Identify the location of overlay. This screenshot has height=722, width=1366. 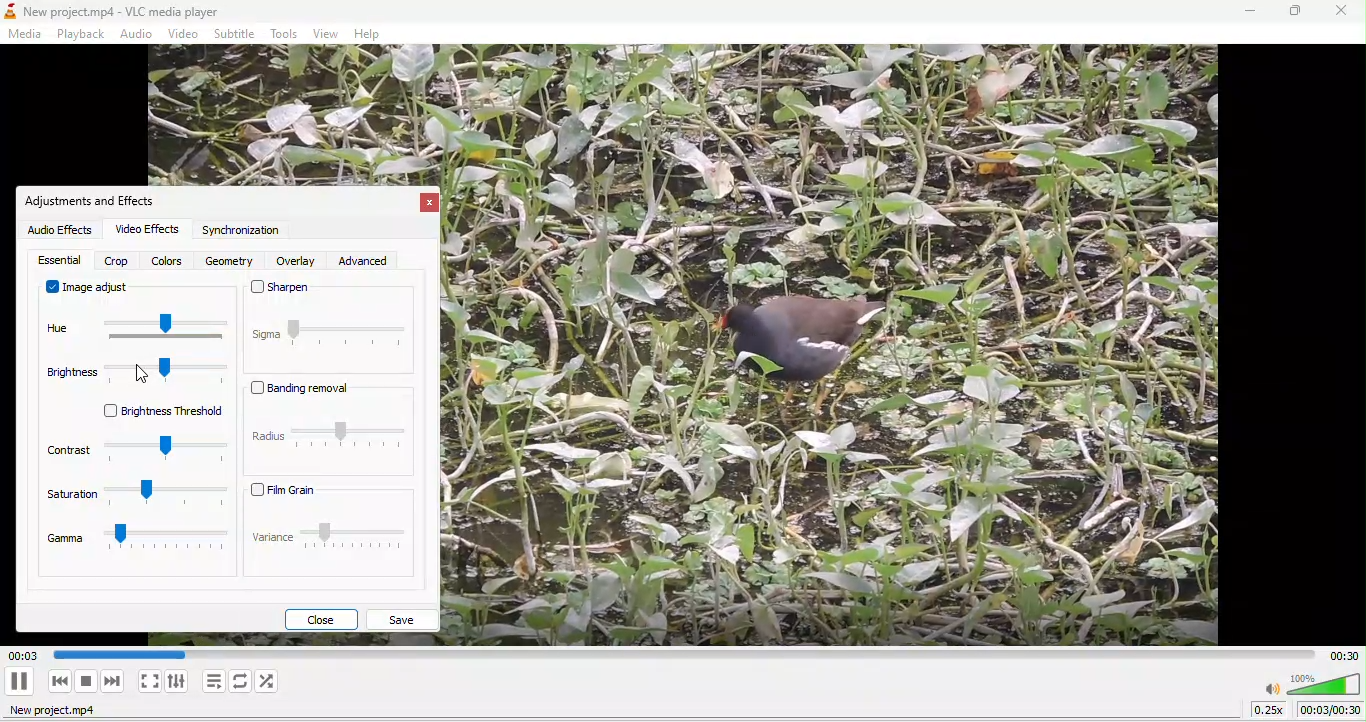
(294, 262).